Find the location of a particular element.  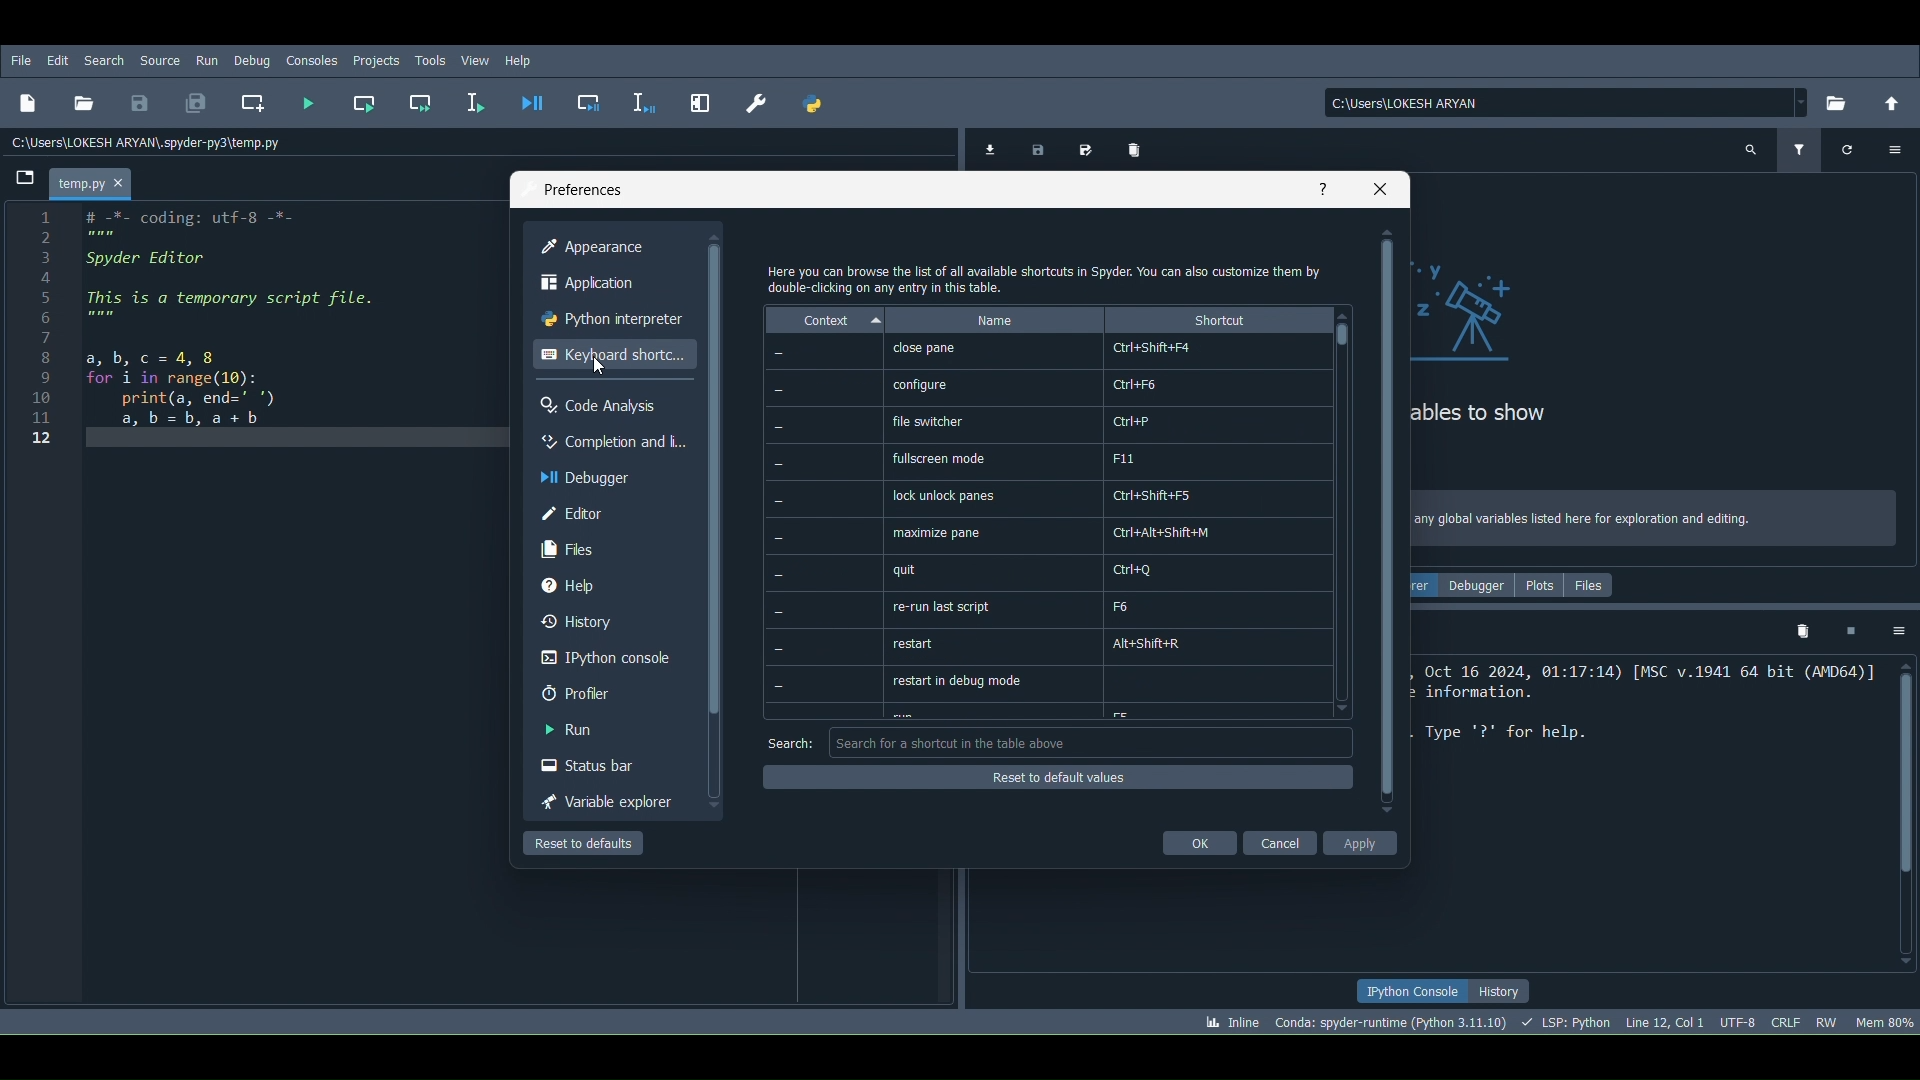

Help is located at coordinates (1320, 186).